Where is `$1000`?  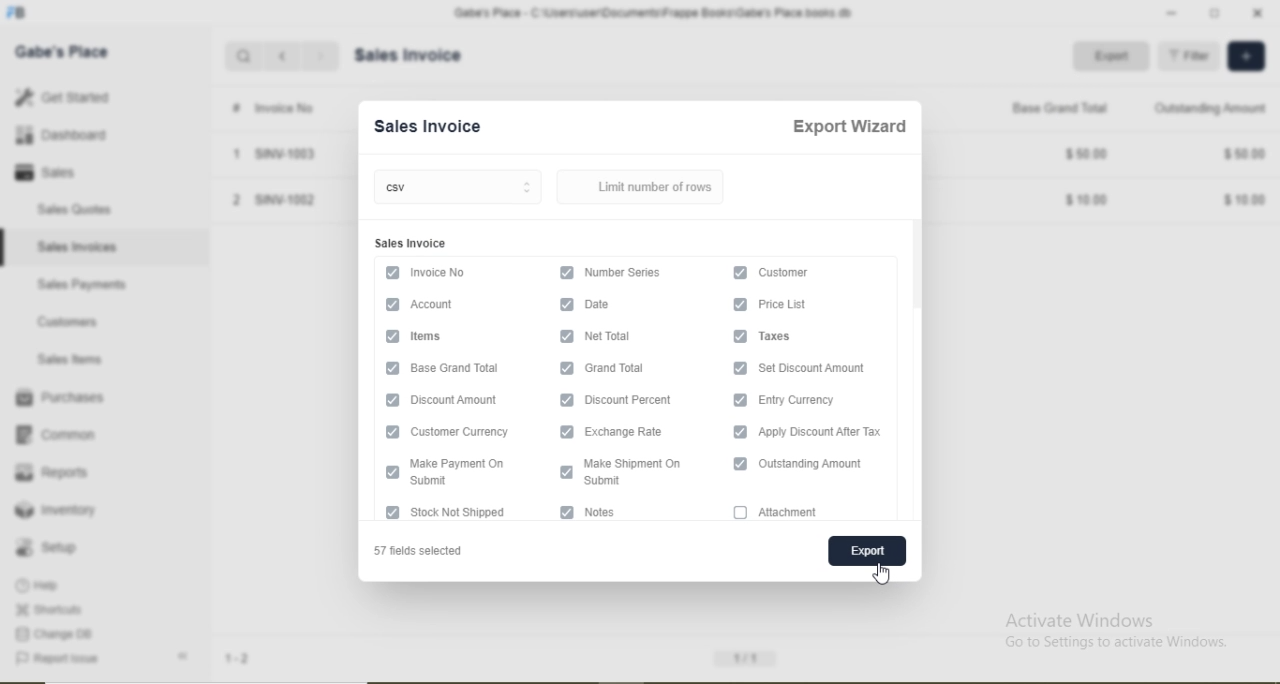 $1000 is located at coordinates (1088, 202).